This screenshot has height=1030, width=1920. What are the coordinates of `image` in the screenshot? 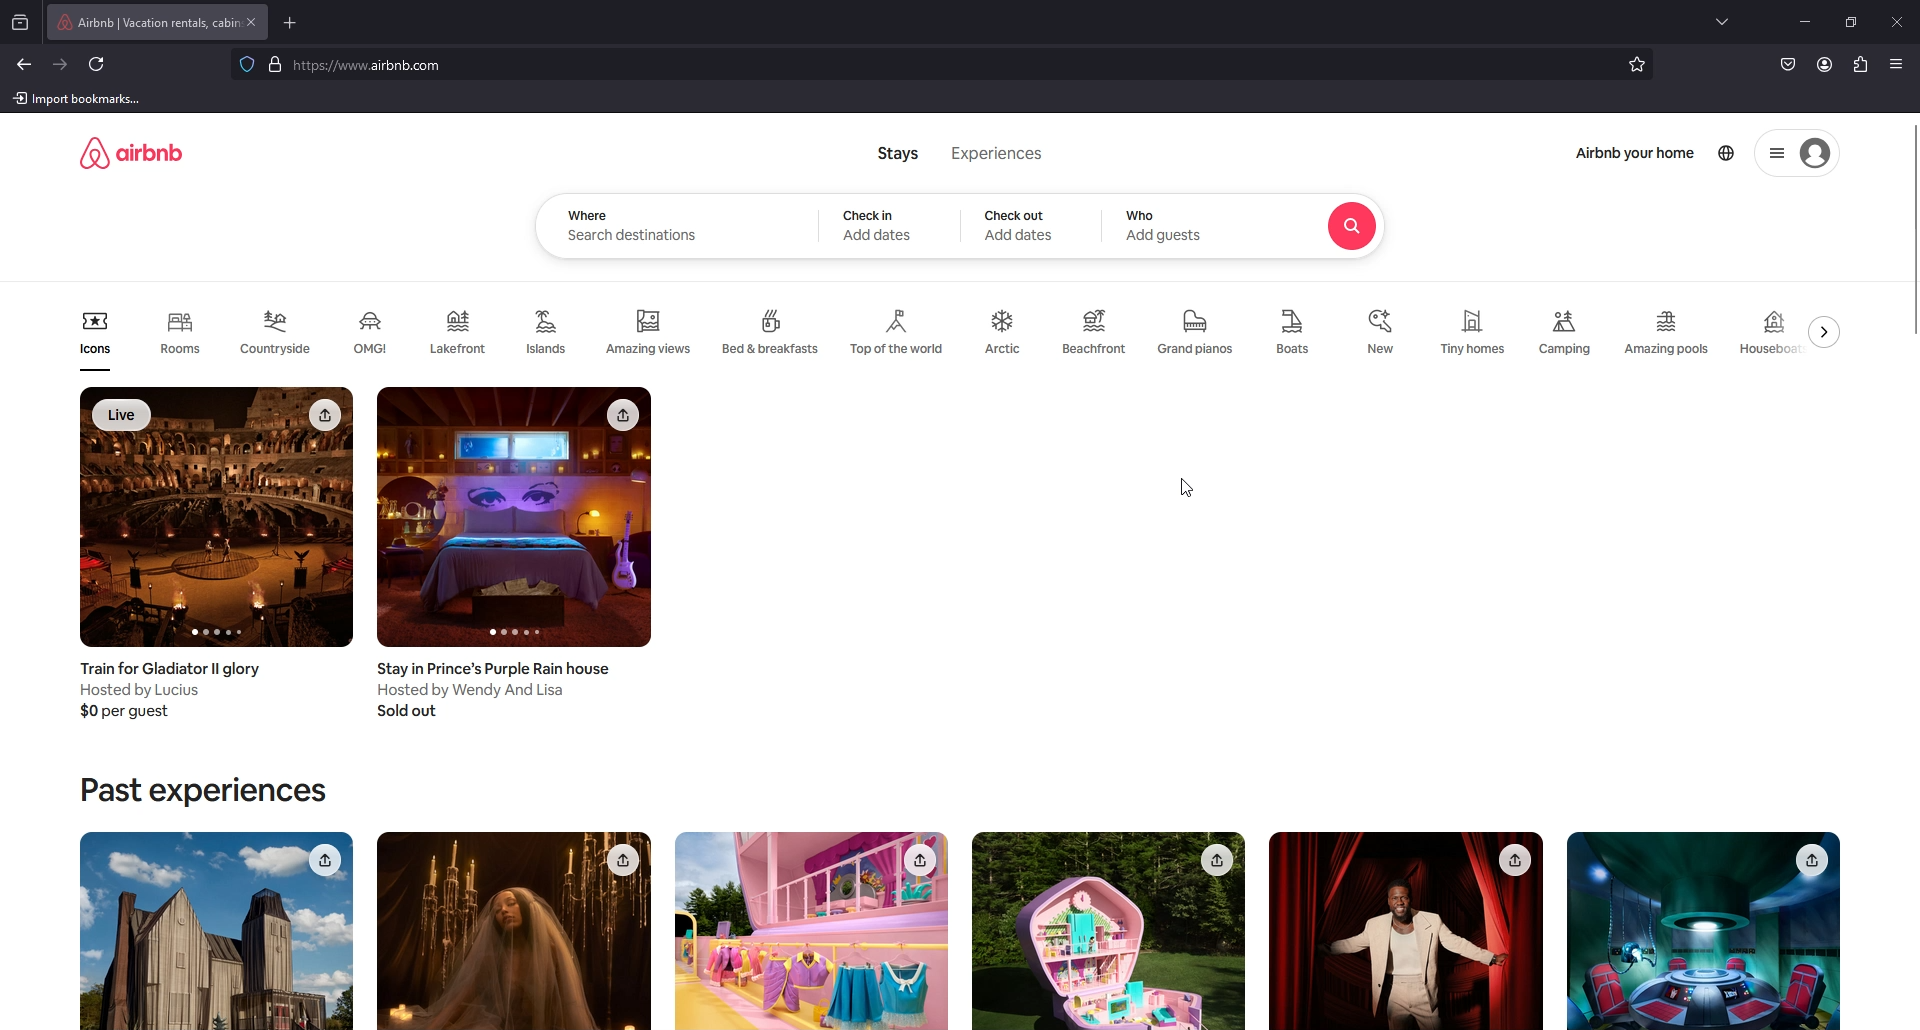 It's located at (810, 931).